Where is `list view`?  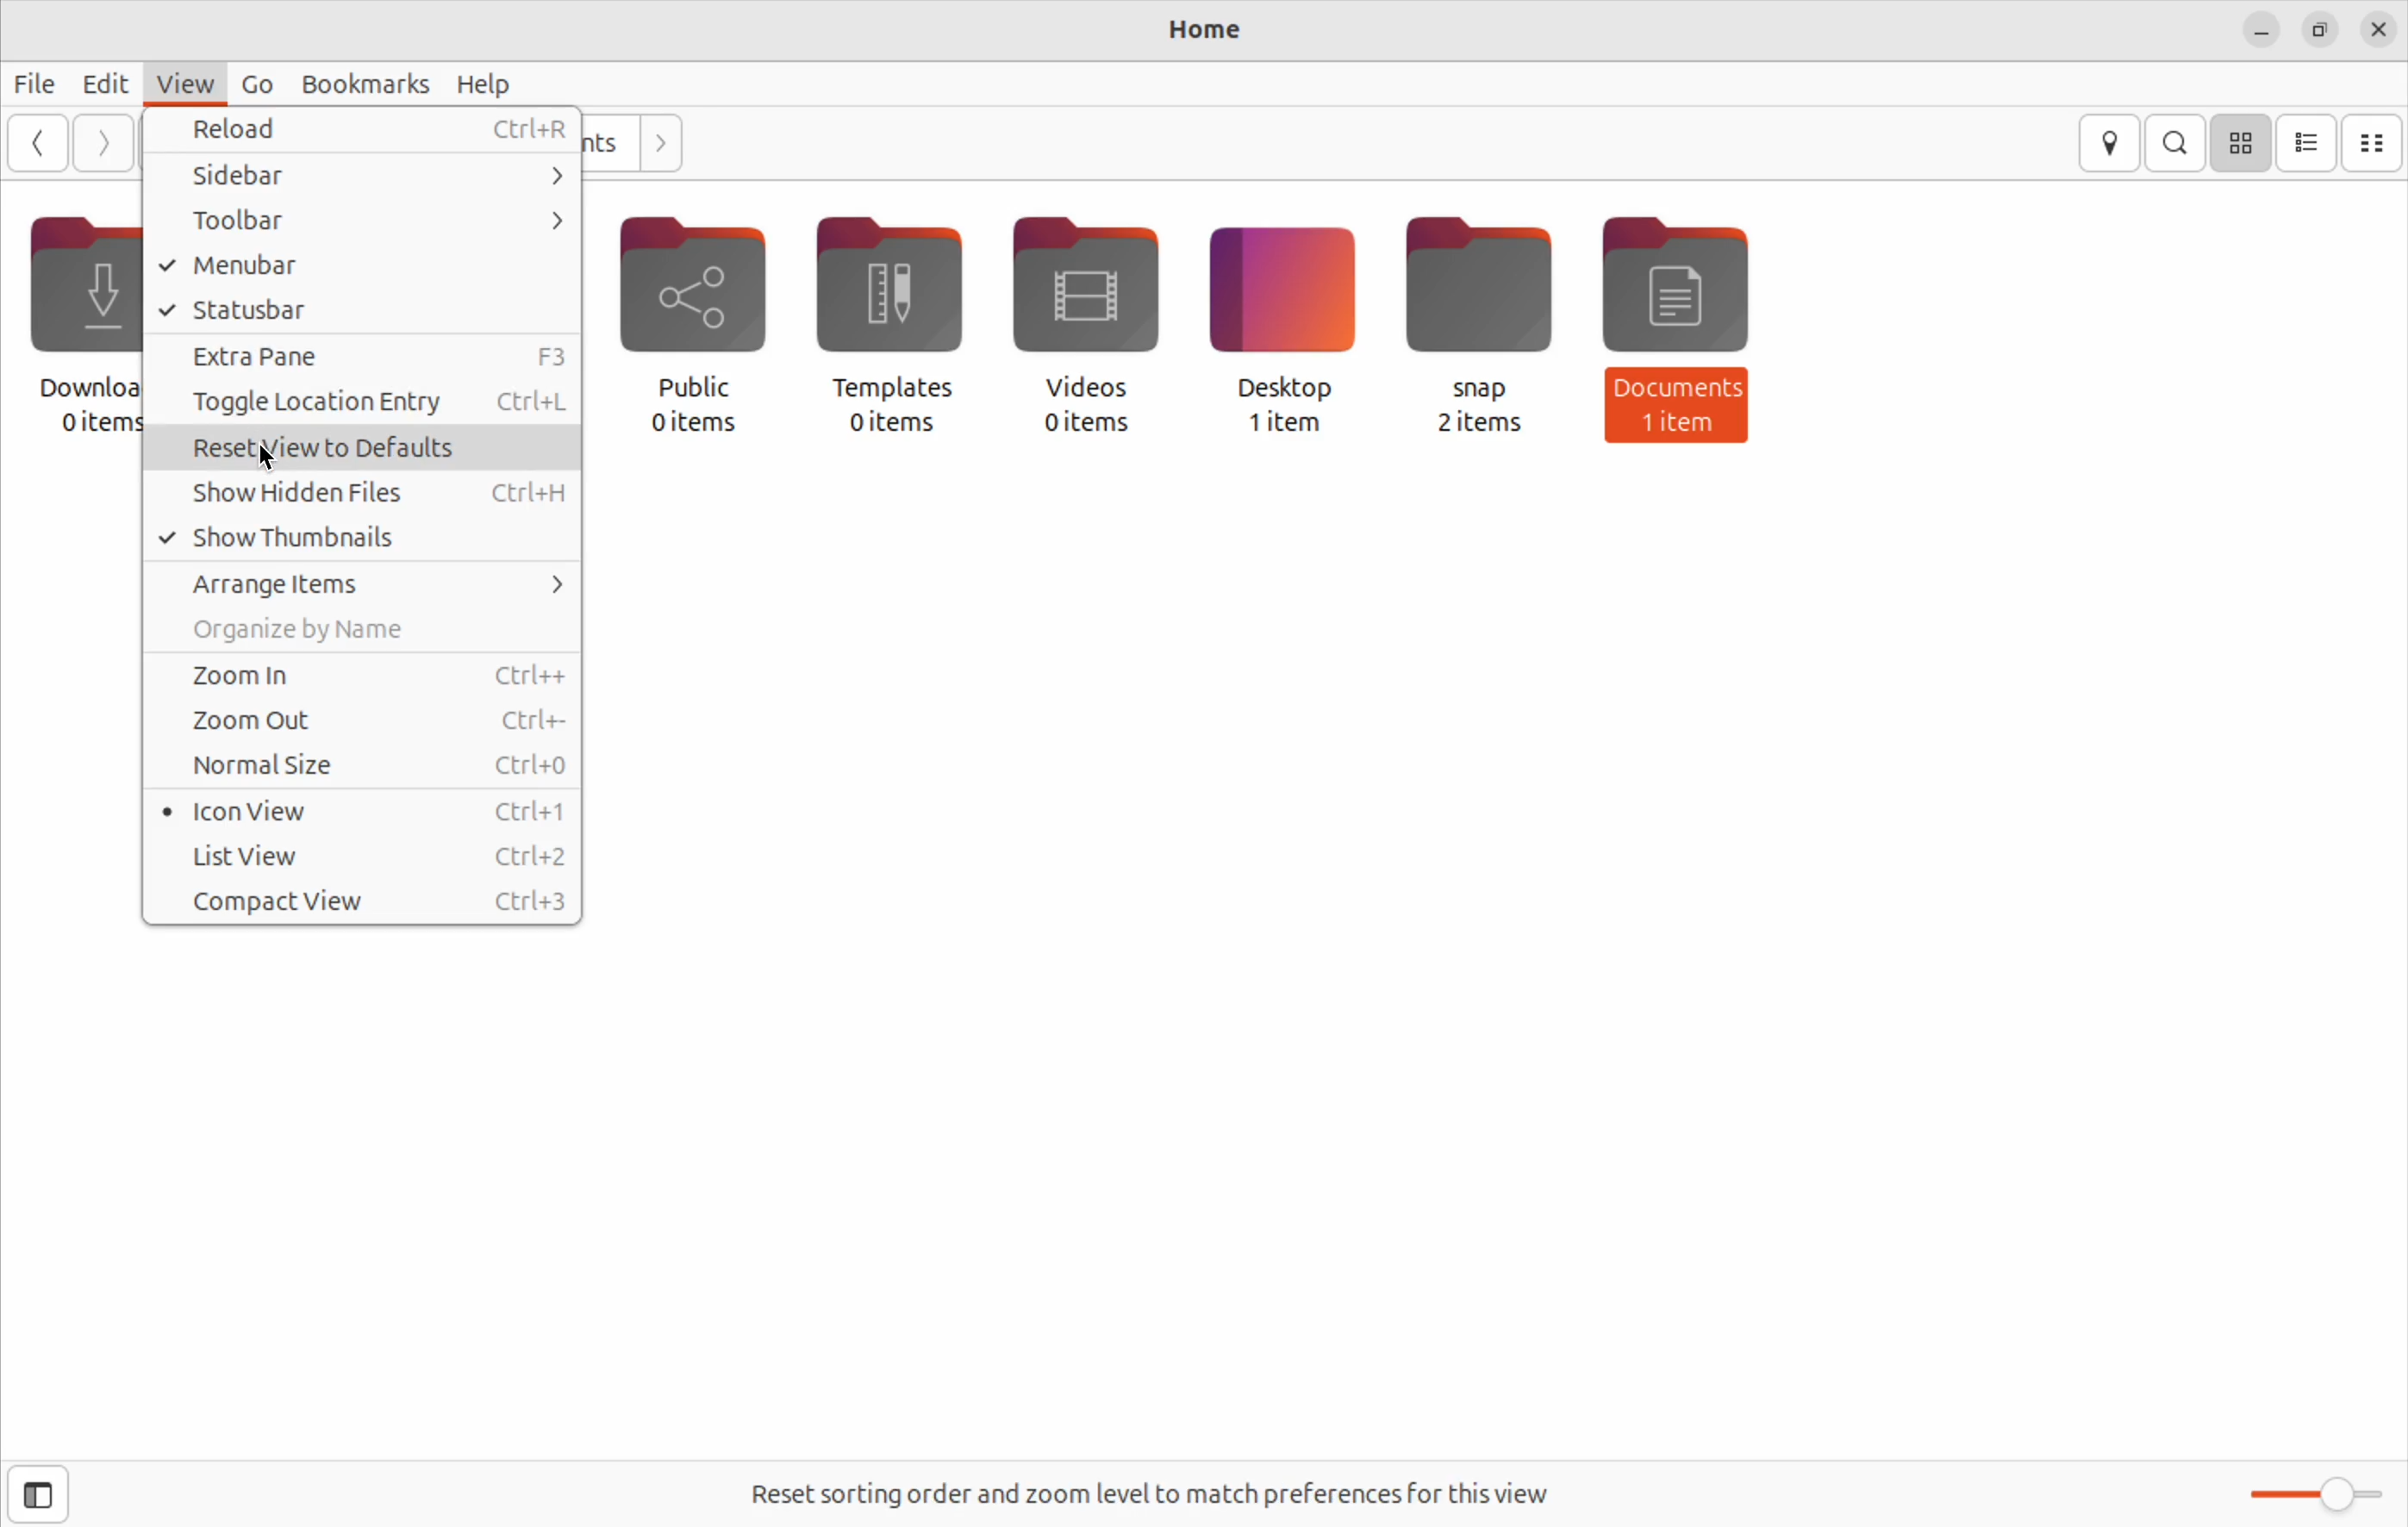 list view is located at coordinates (2309, 143).